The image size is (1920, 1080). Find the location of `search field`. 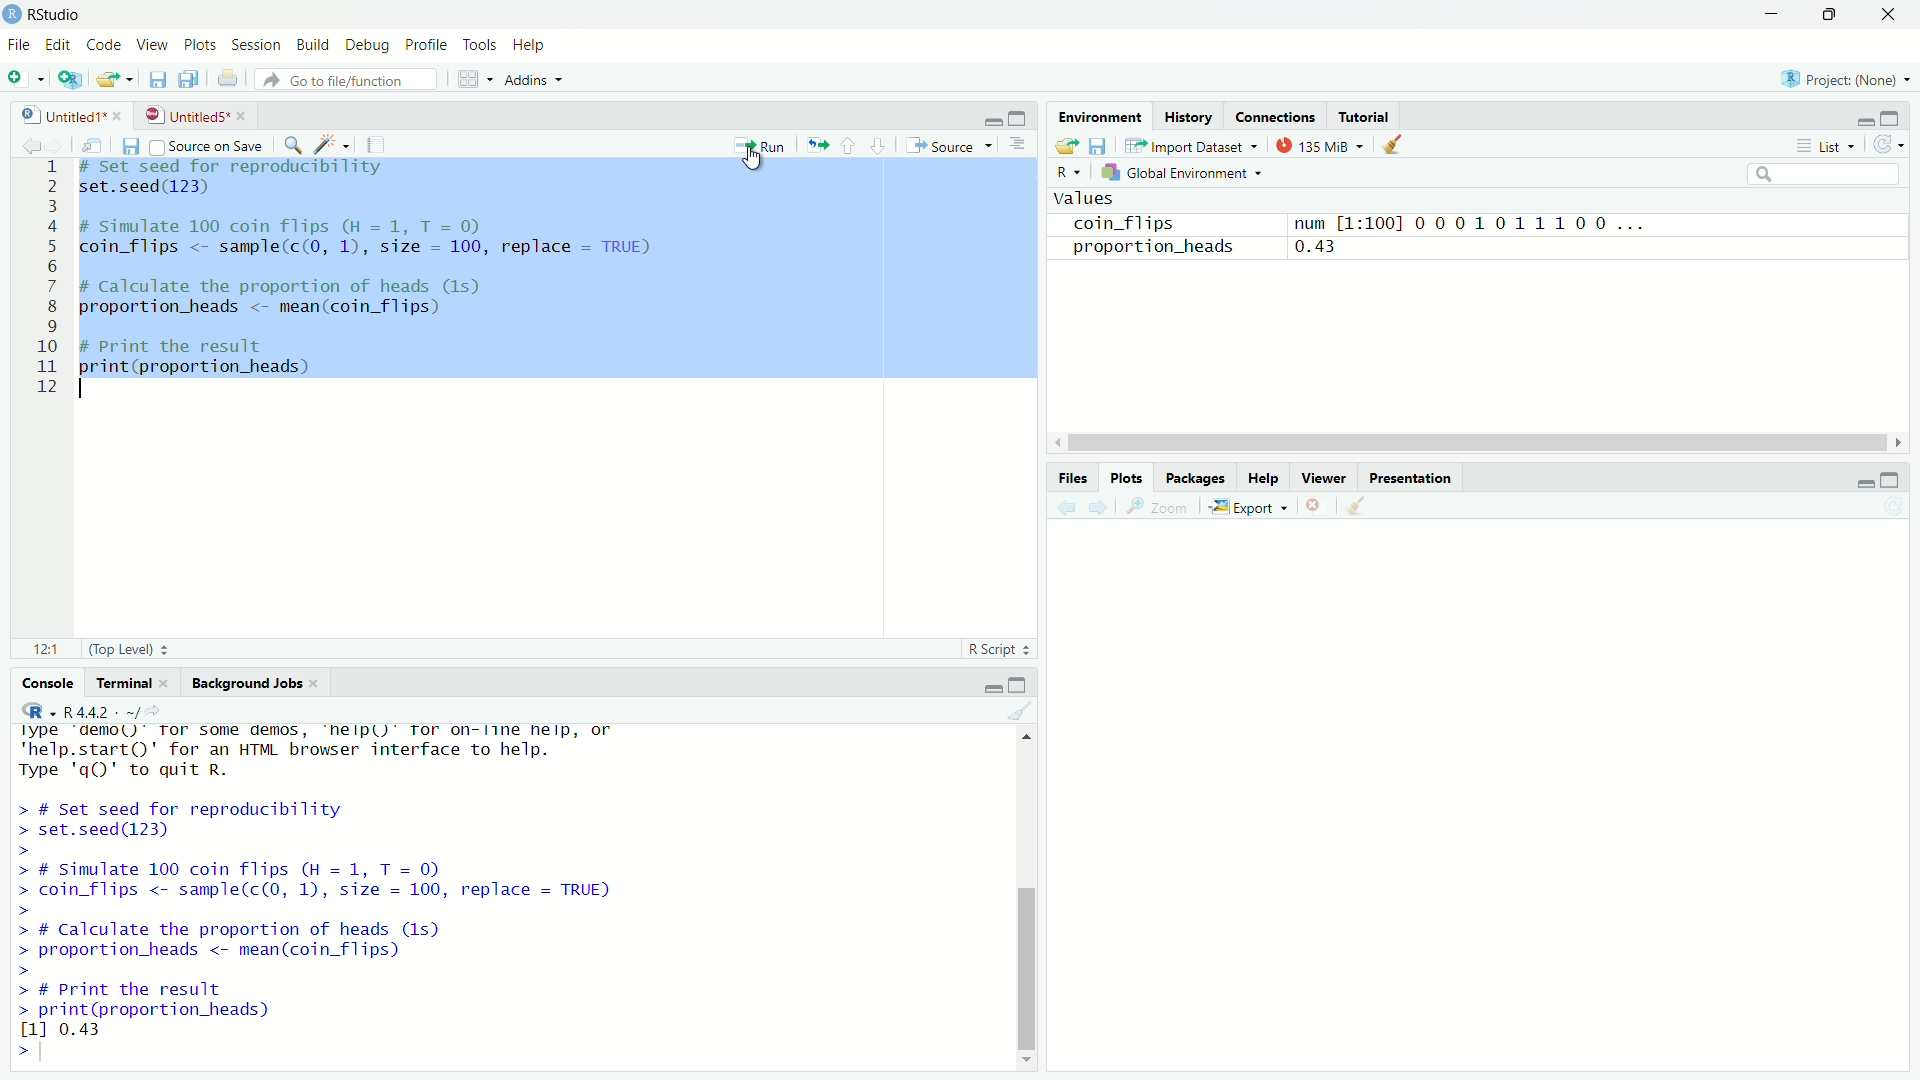

search field is located at coordinates (1825, 173).